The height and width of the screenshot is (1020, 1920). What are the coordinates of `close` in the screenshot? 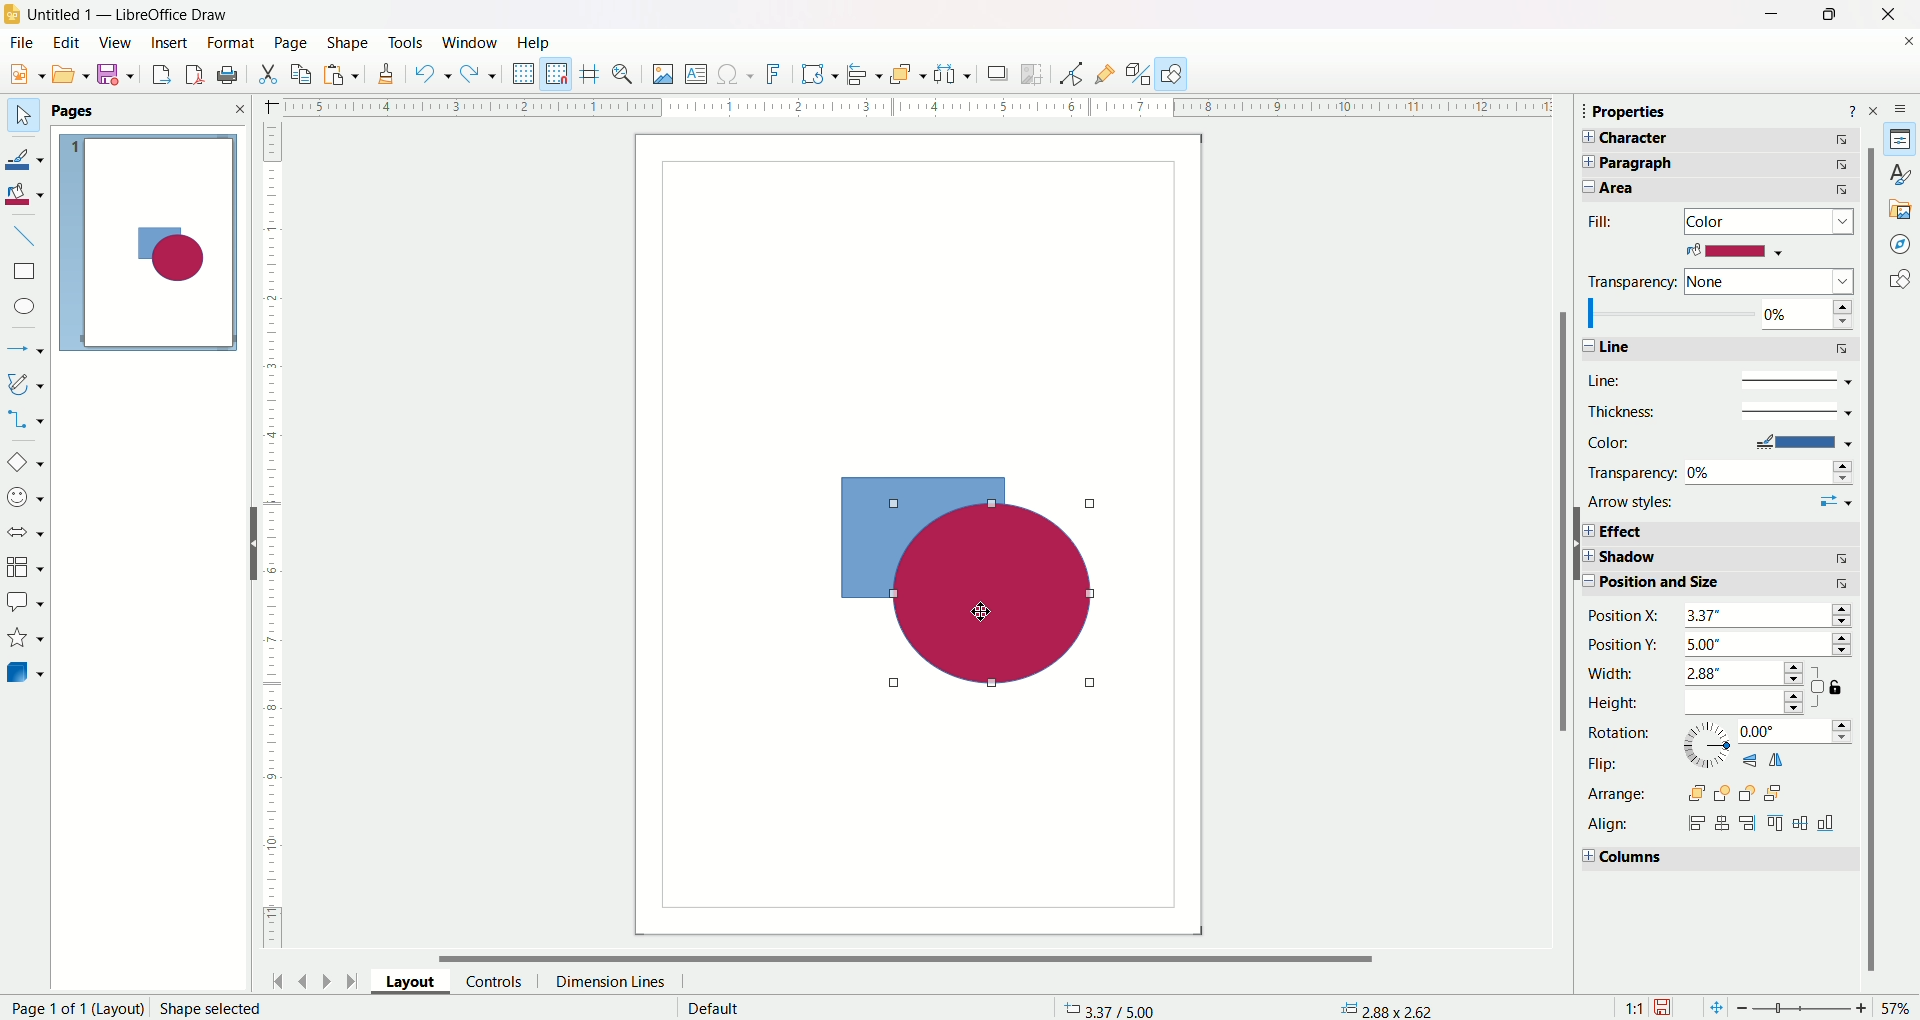 It's located at (1904, 45).